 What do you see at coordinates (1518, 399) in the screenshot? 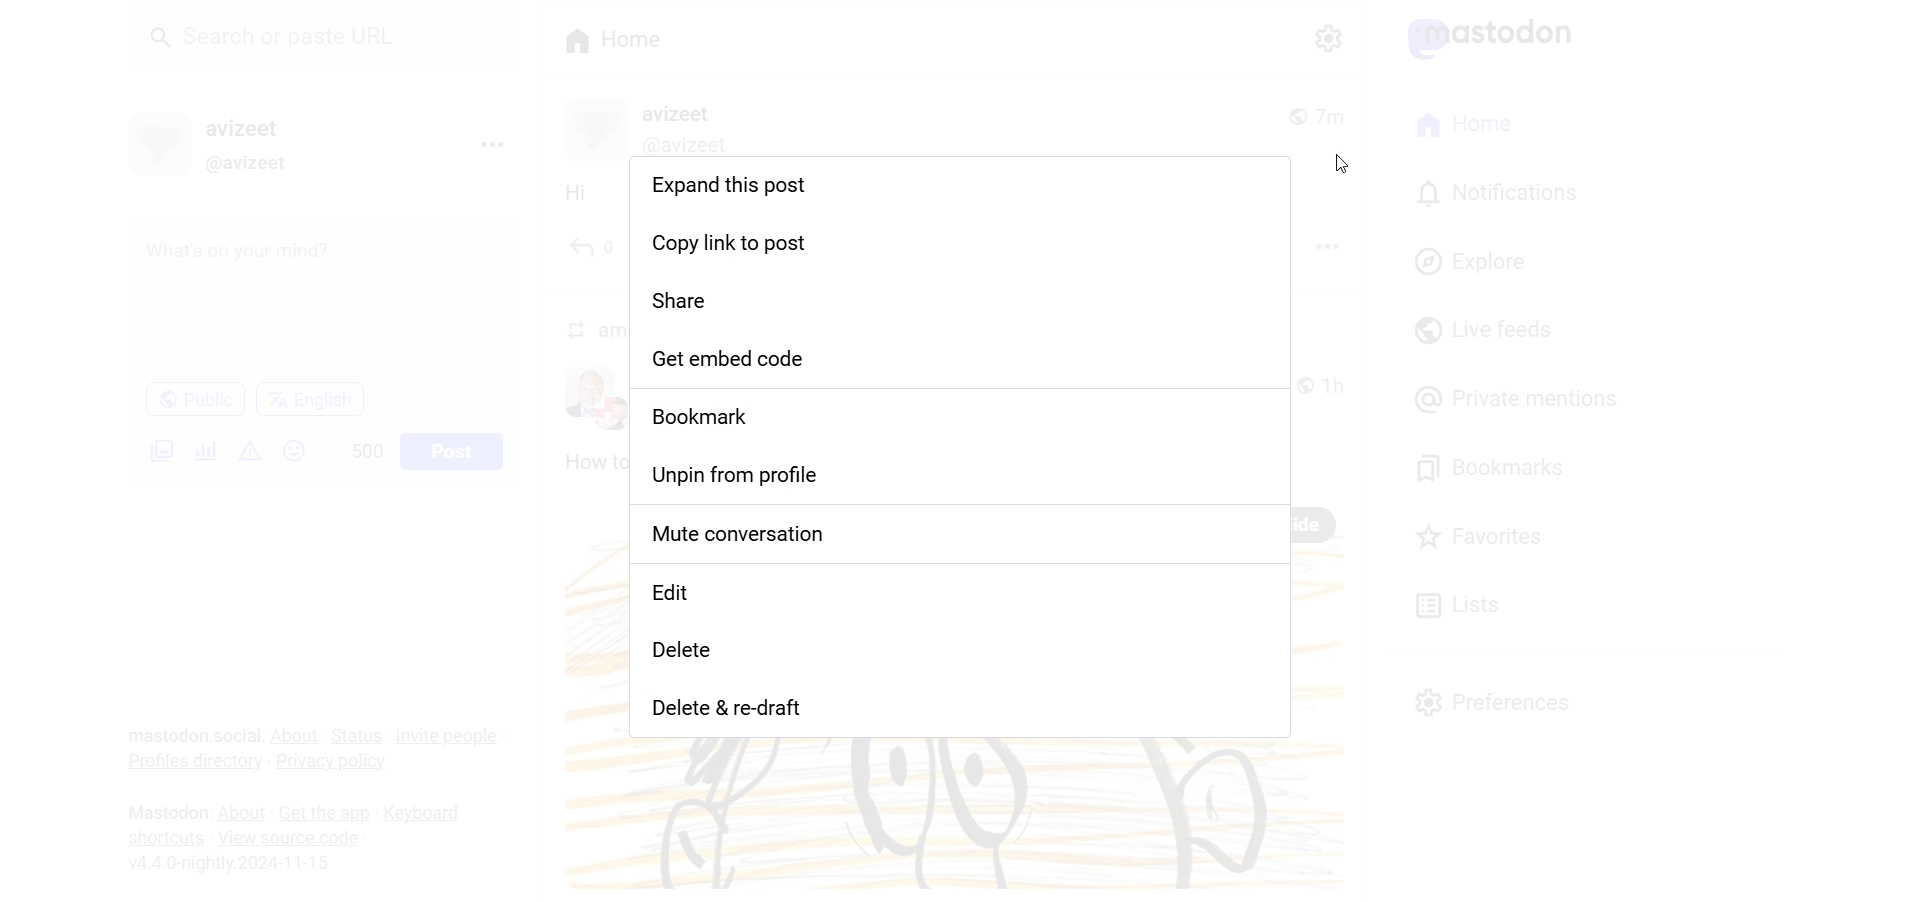
I see `Private Mentions` at bounding box center [1518, 399].